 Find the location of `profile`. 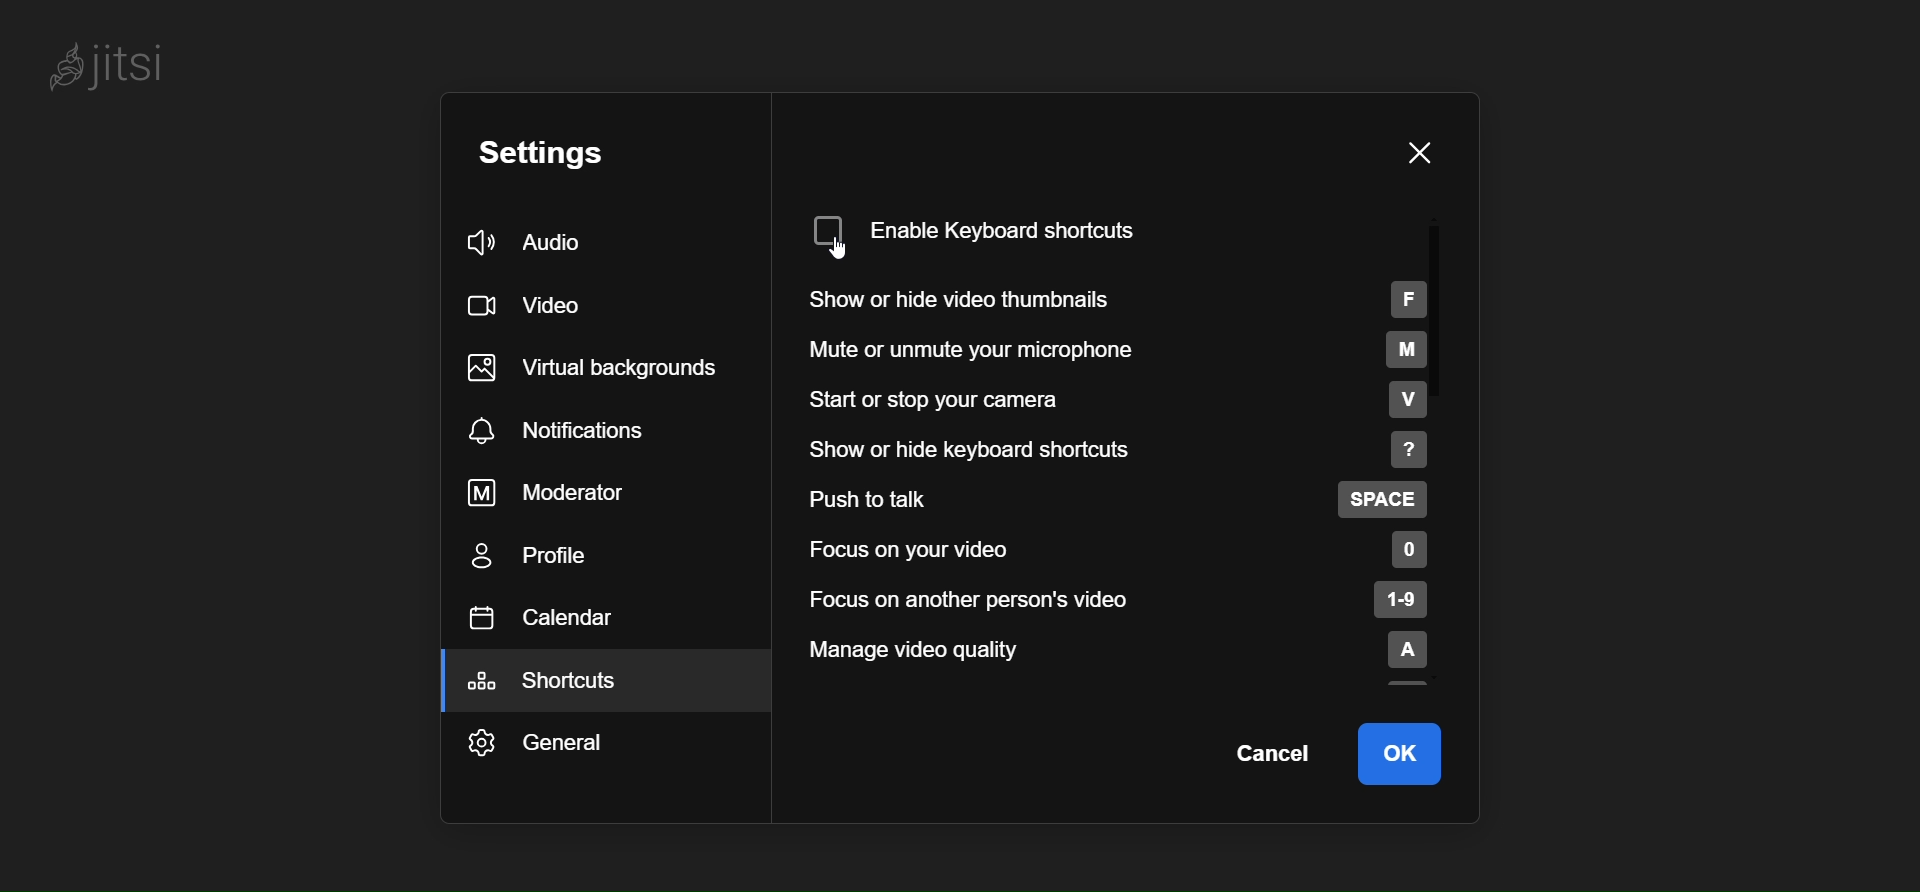

profile is located at coordinates (550, 559).